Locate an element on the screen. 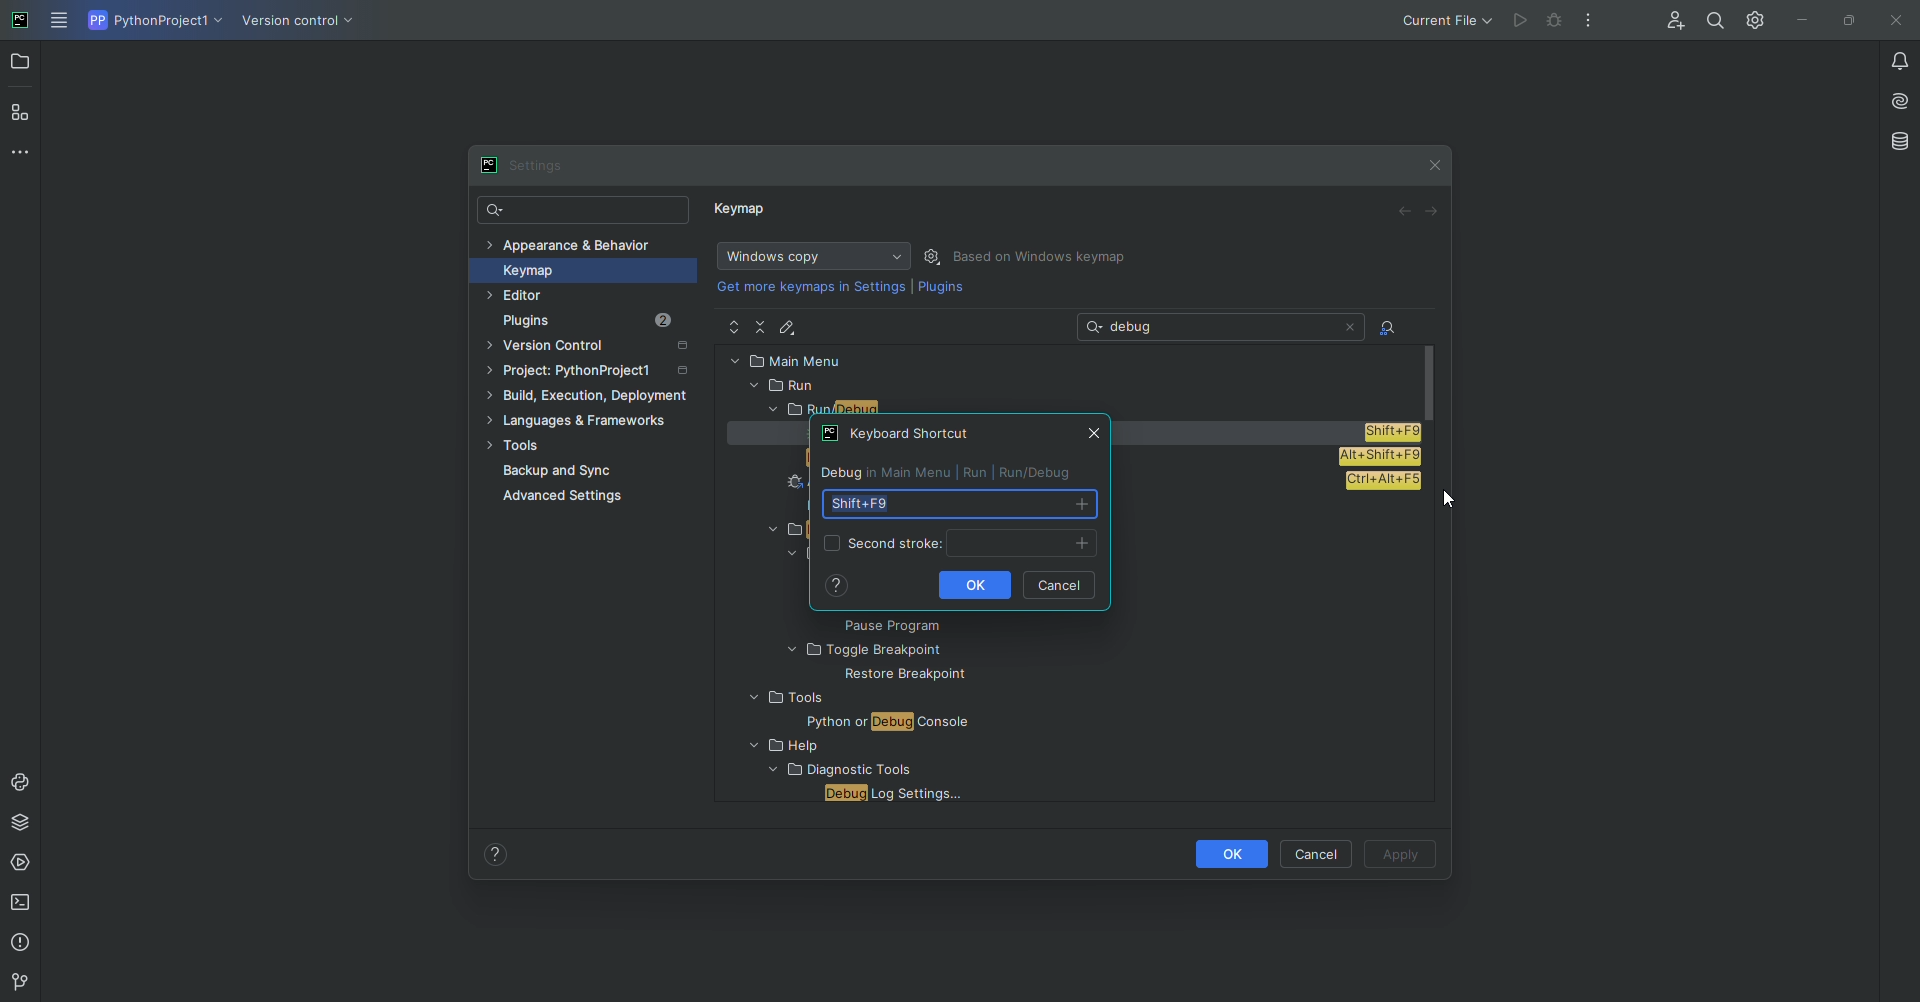  Cannot run the file is located at coordinates (1523, 20).